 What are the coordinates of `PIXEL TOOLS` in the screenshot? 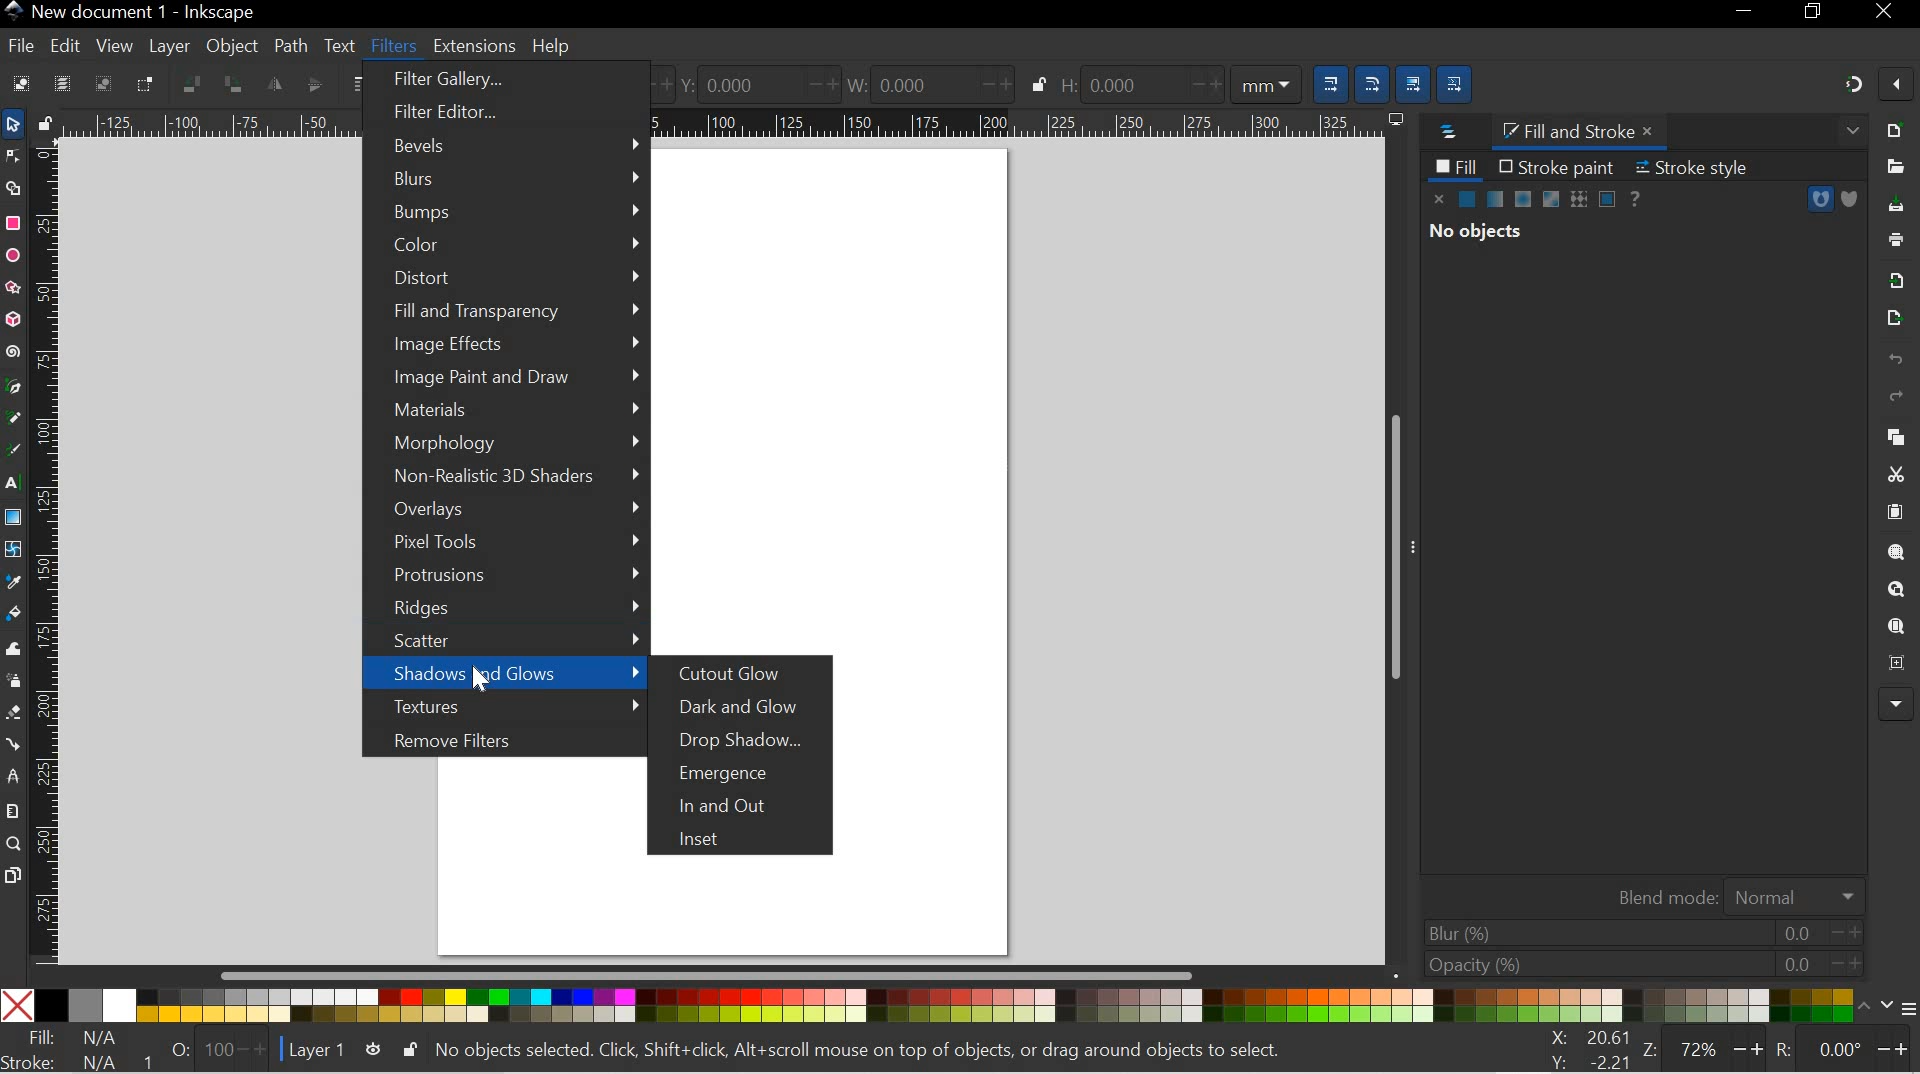 It's located at (502, 544).